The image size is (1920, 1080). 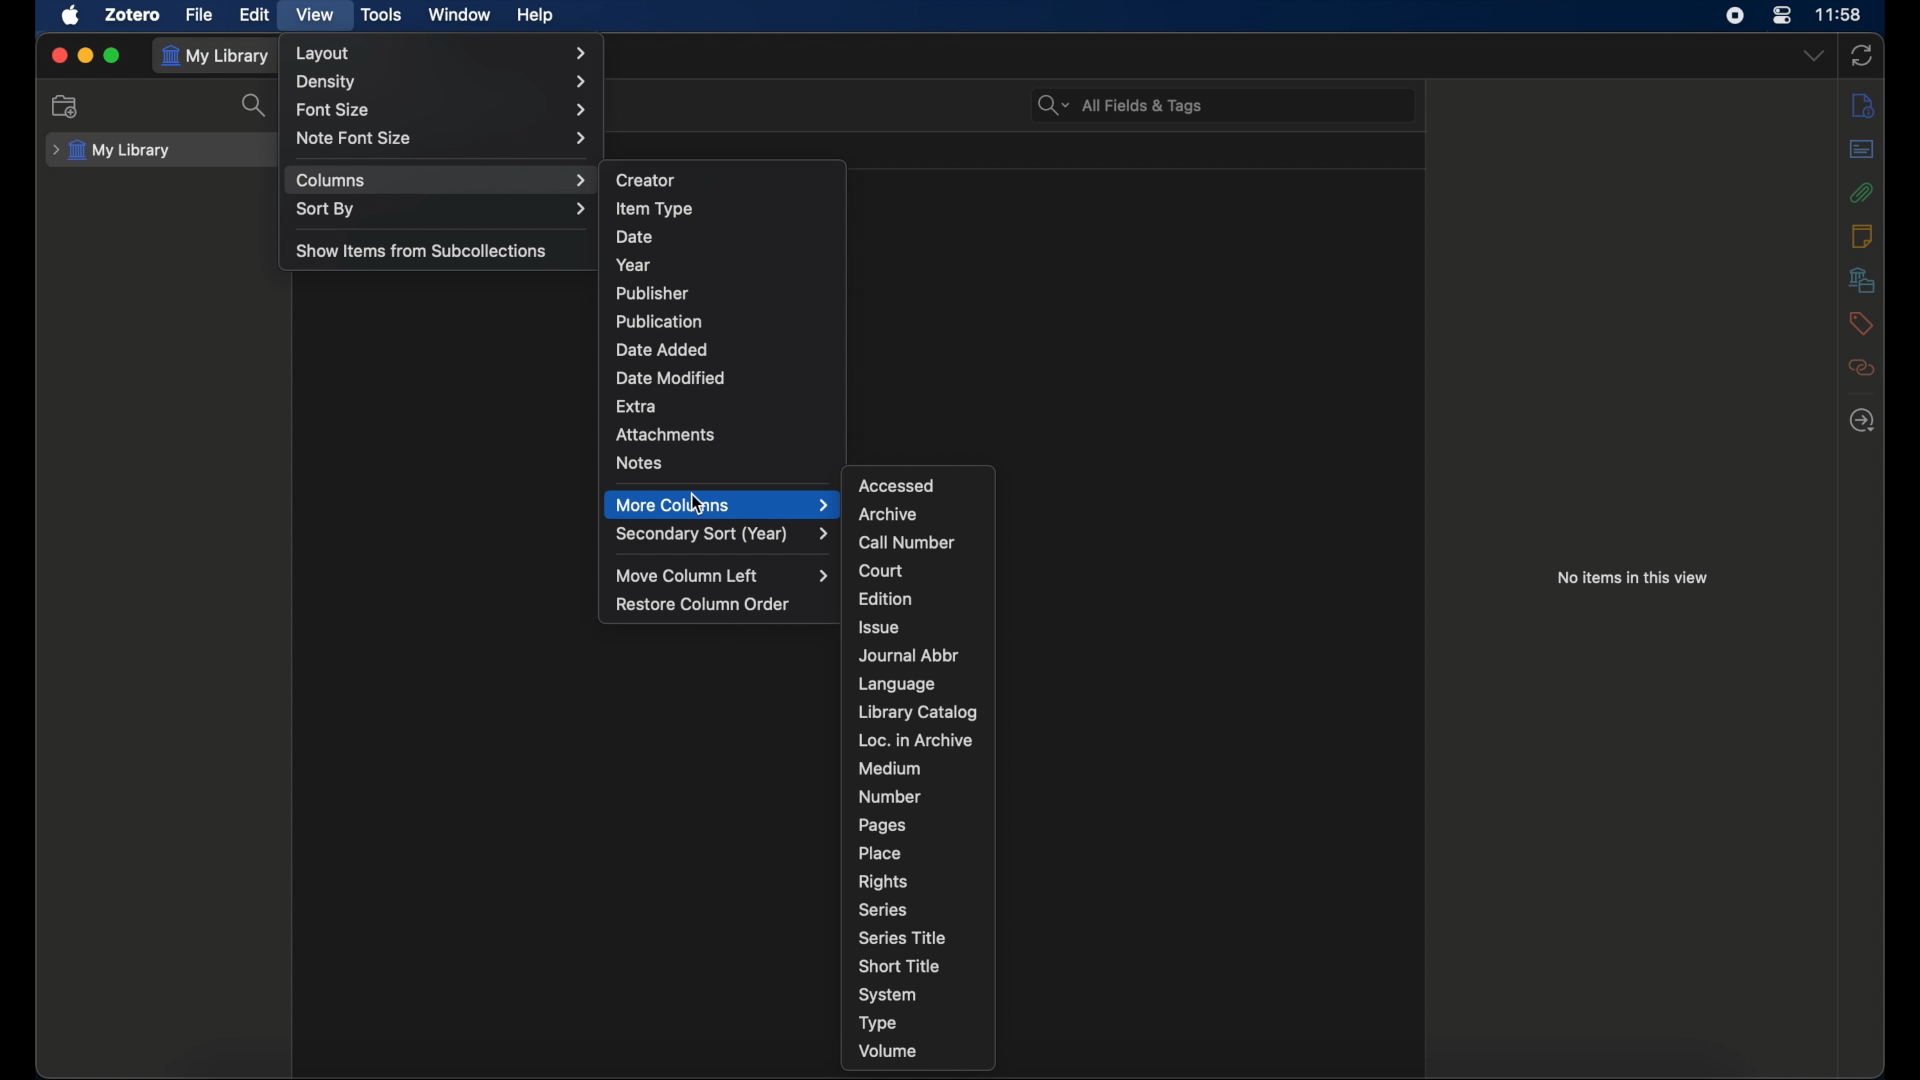 I want to click on note font size, so click(x=445, y=138).